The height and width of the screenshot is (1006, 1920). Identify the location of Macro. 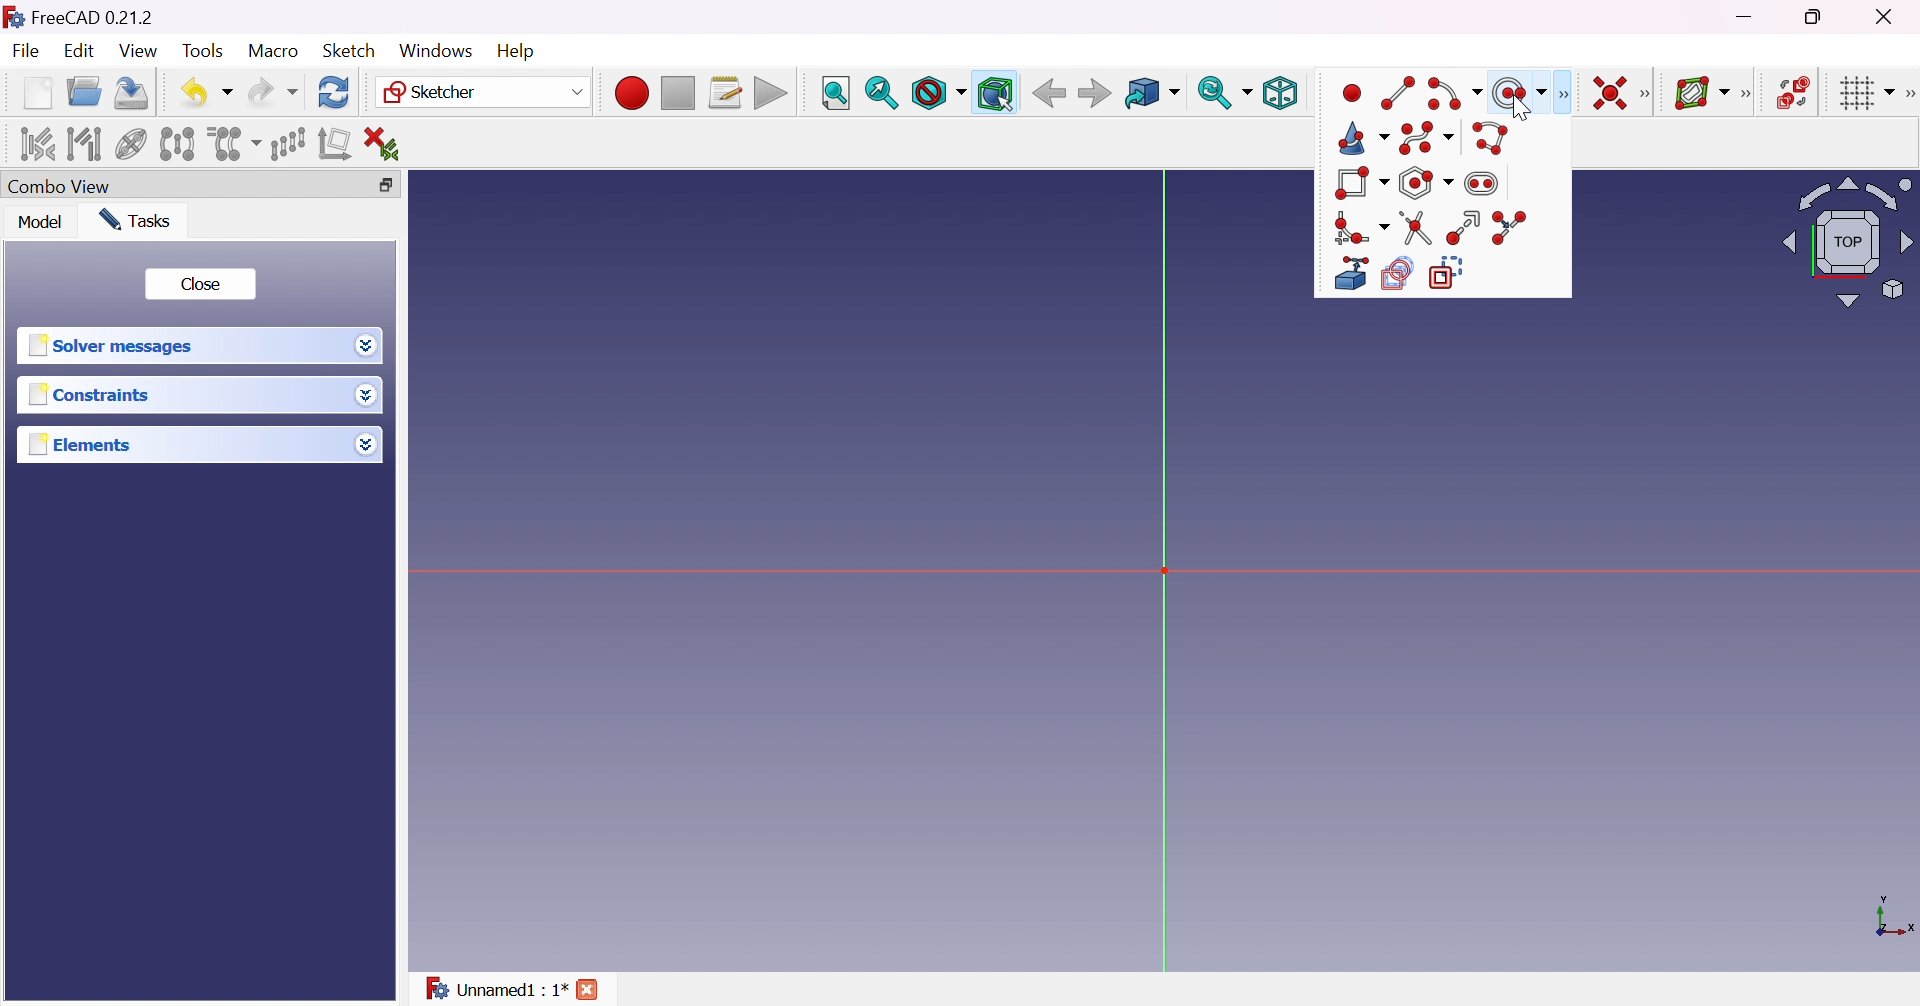
(274, 50).